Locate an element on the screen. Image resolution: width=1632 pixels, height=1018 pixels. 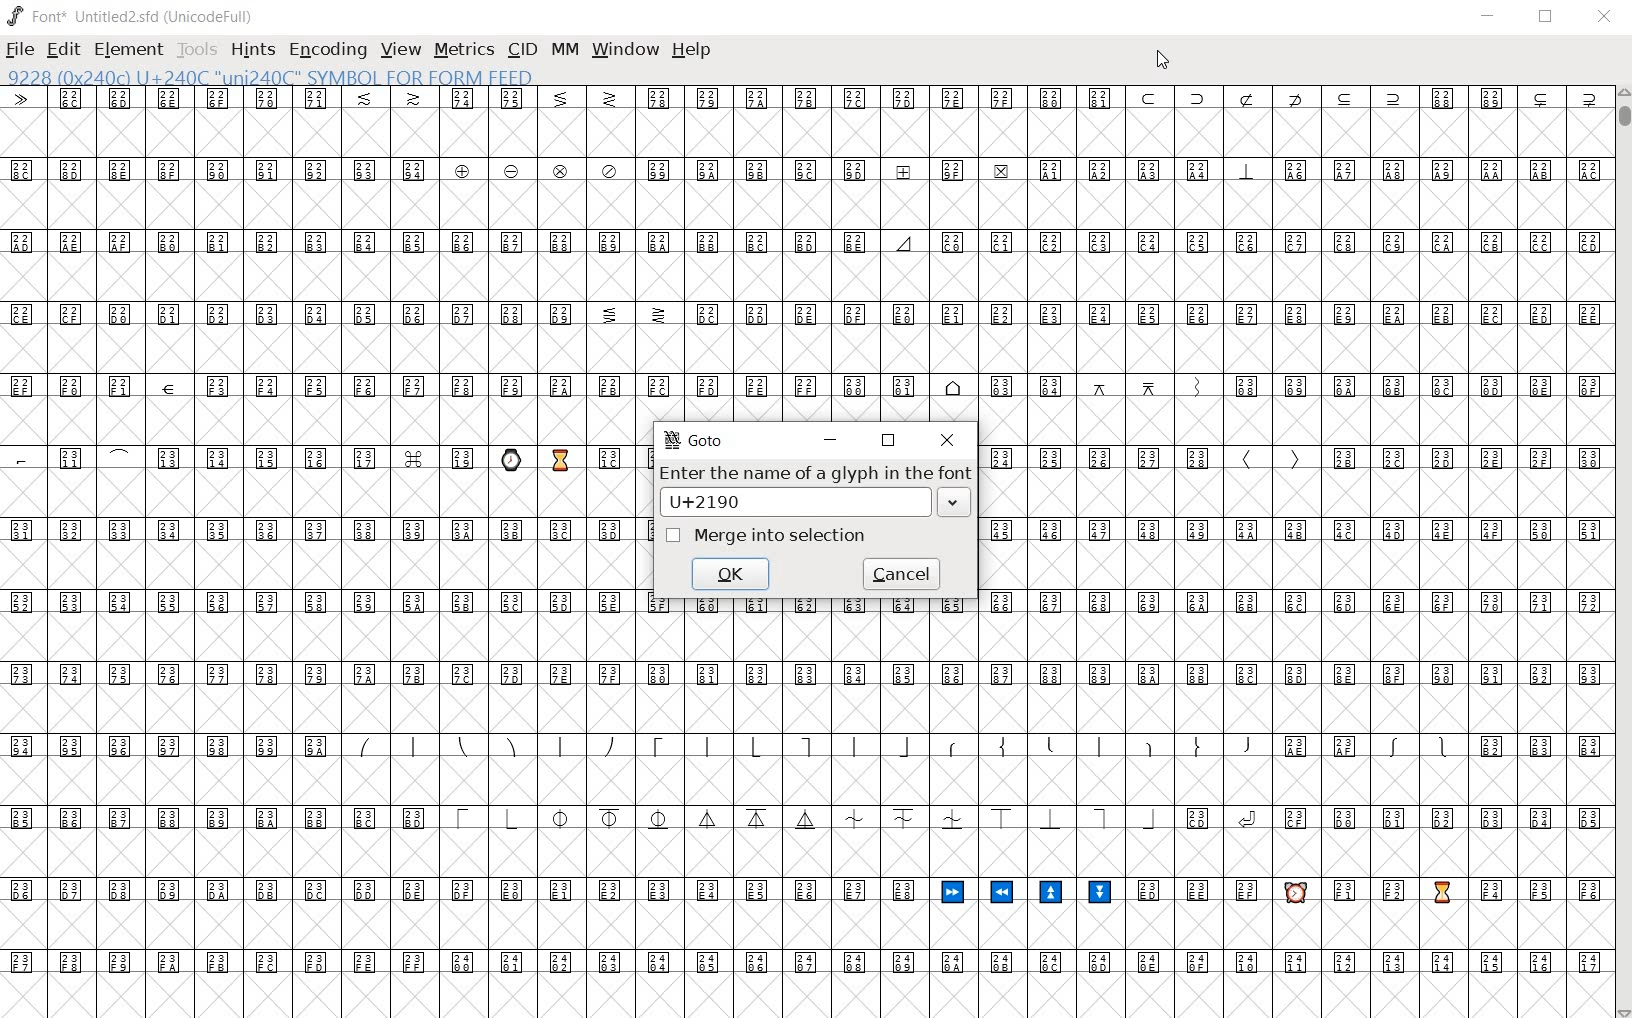
hints is located at coordinates (252, 51).